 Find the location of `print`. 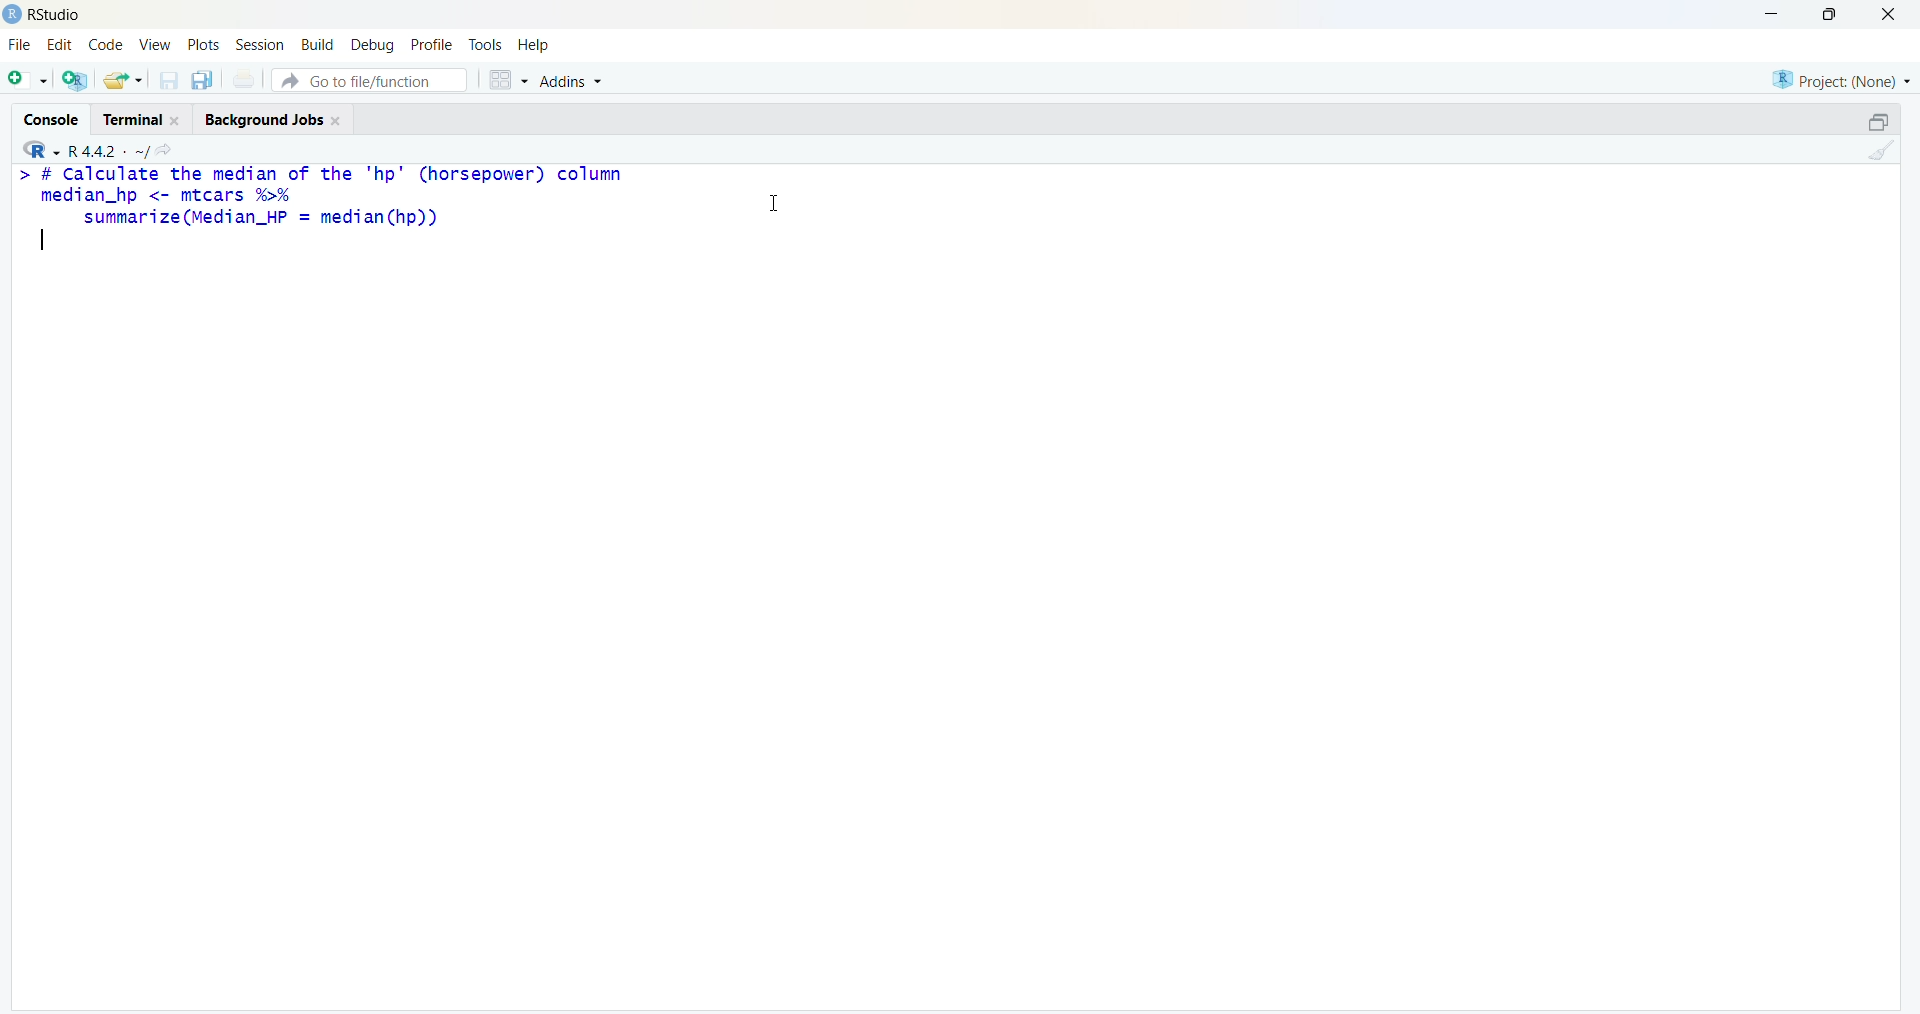

print is located at coordinates (244, 80).